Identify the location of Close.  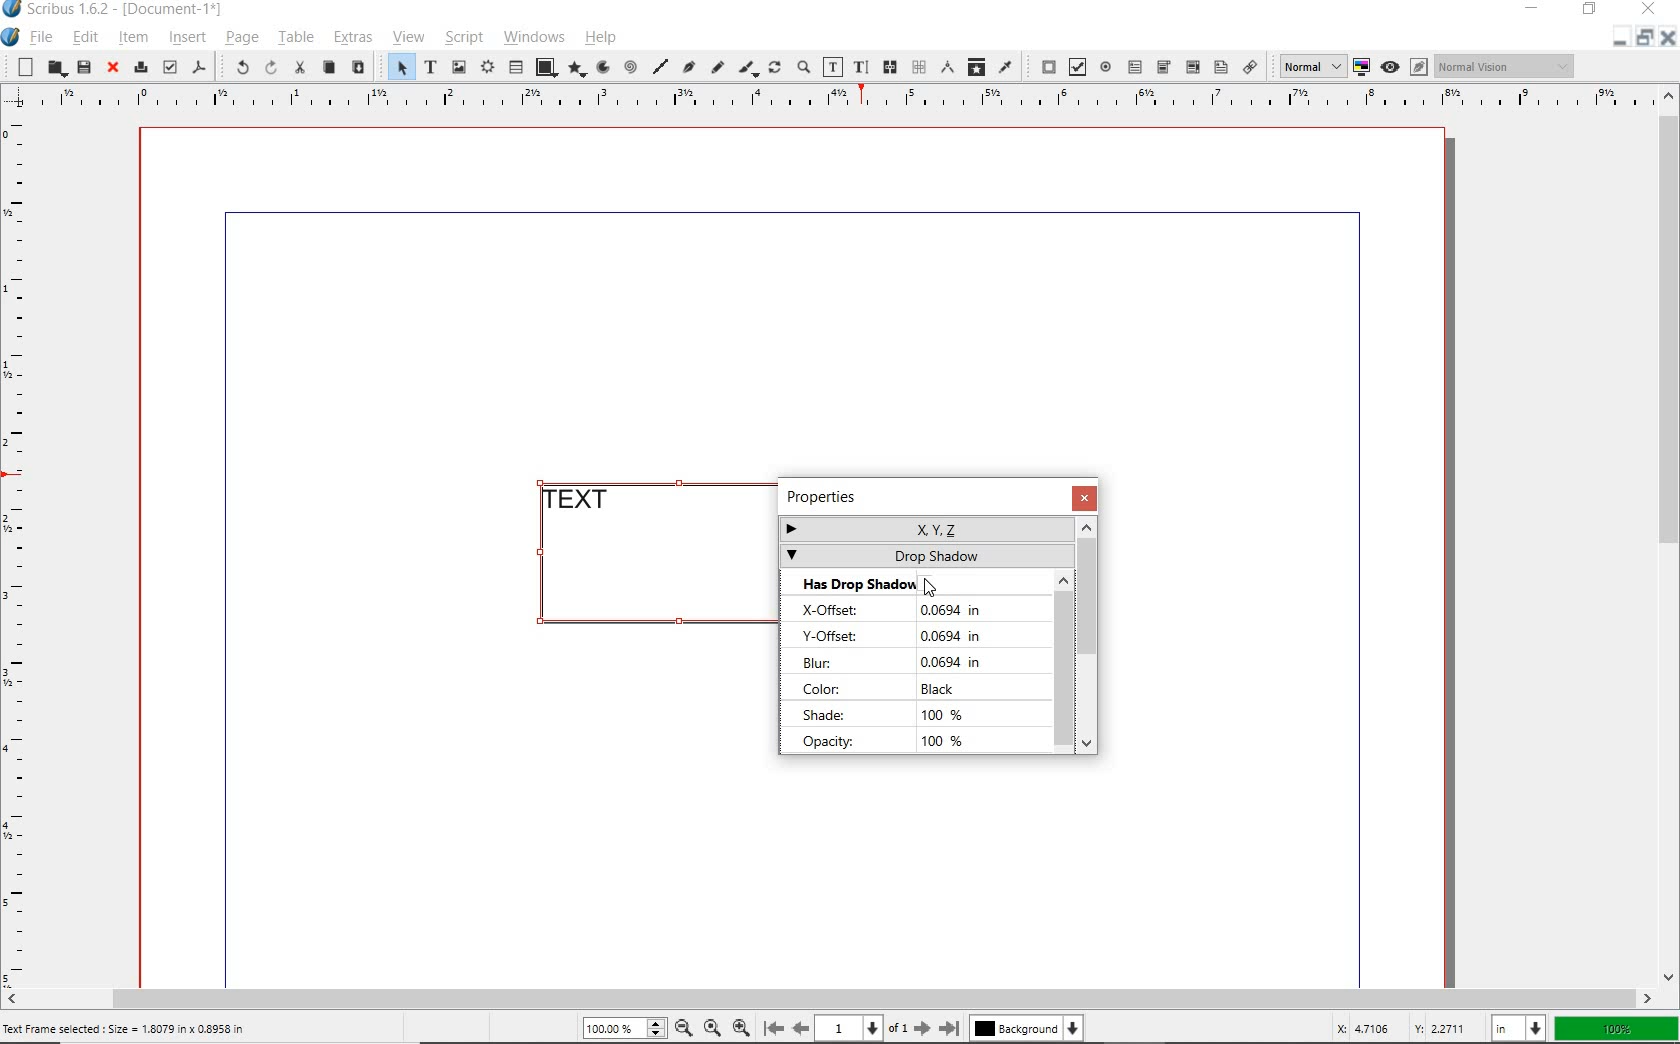
(1667, 38).